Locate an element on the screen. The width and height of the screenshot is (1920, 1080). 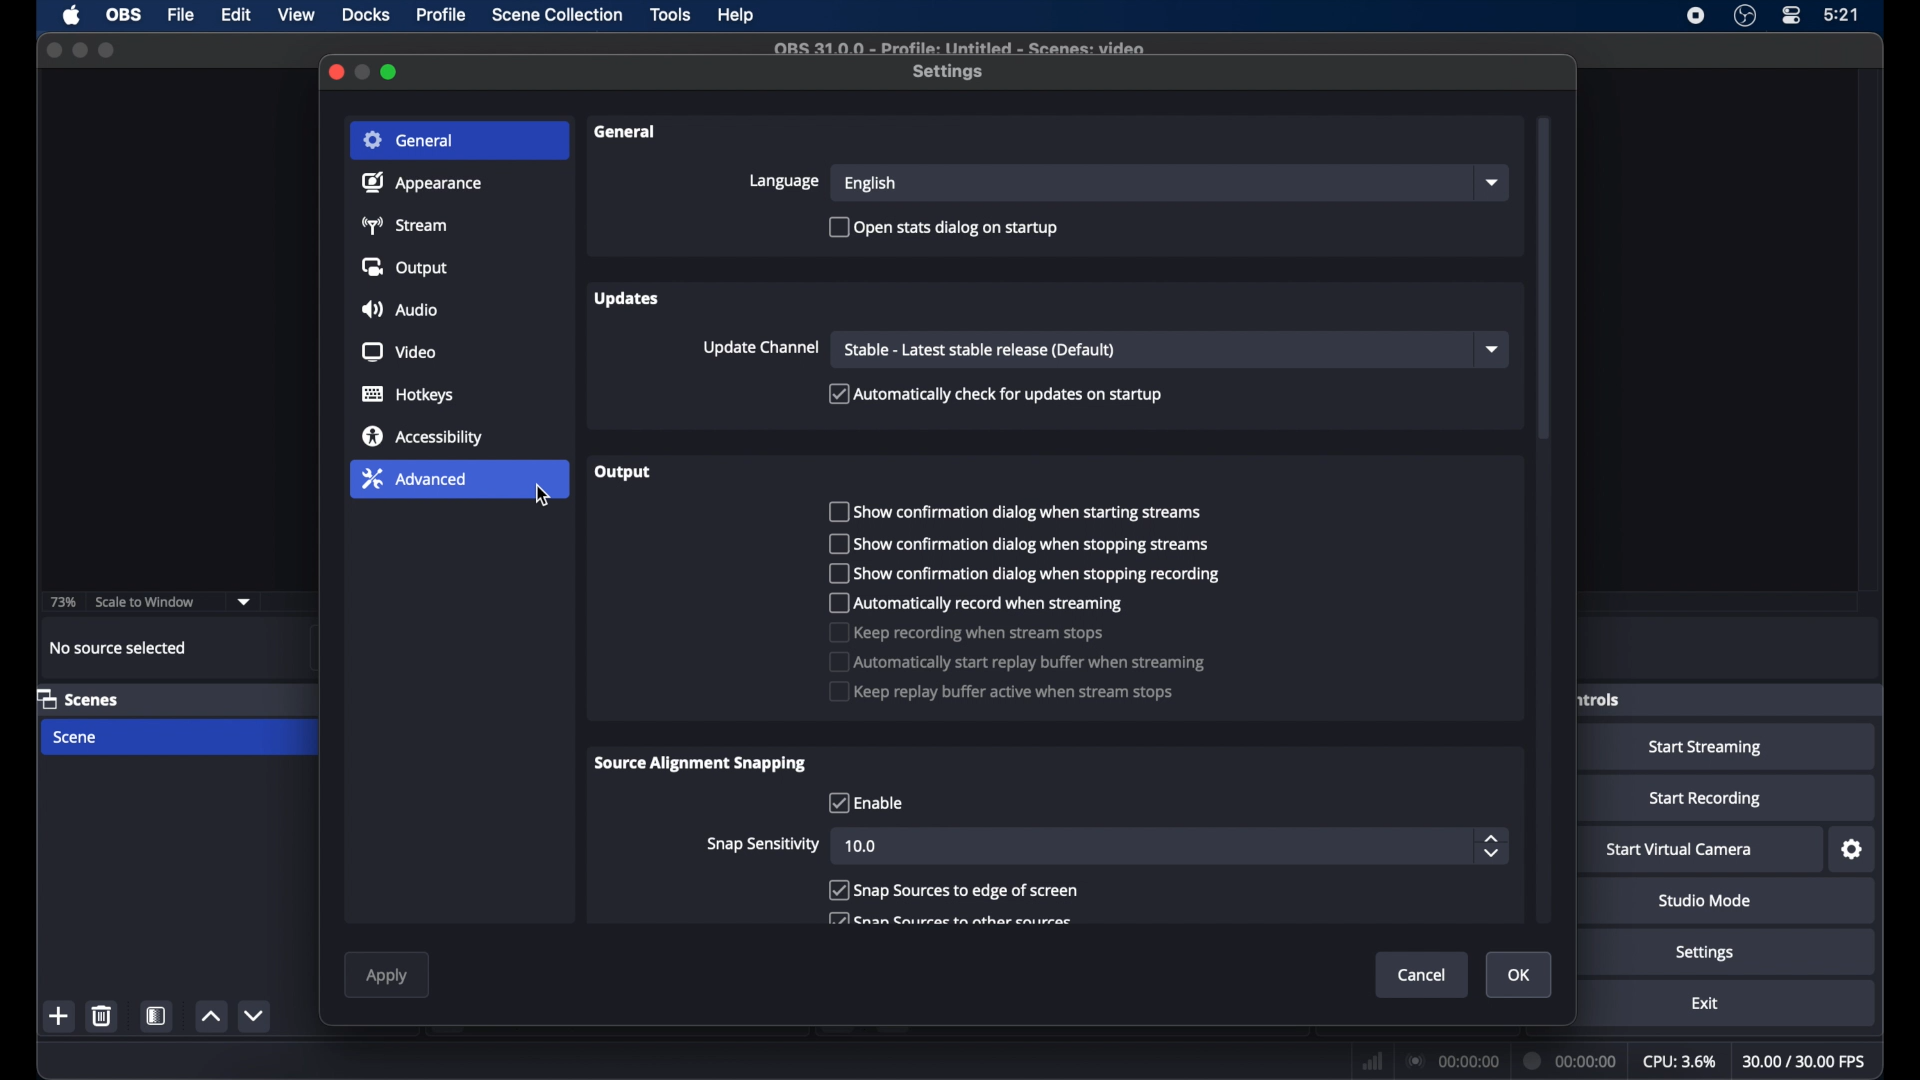
profile is located at coordinates (442, 14).